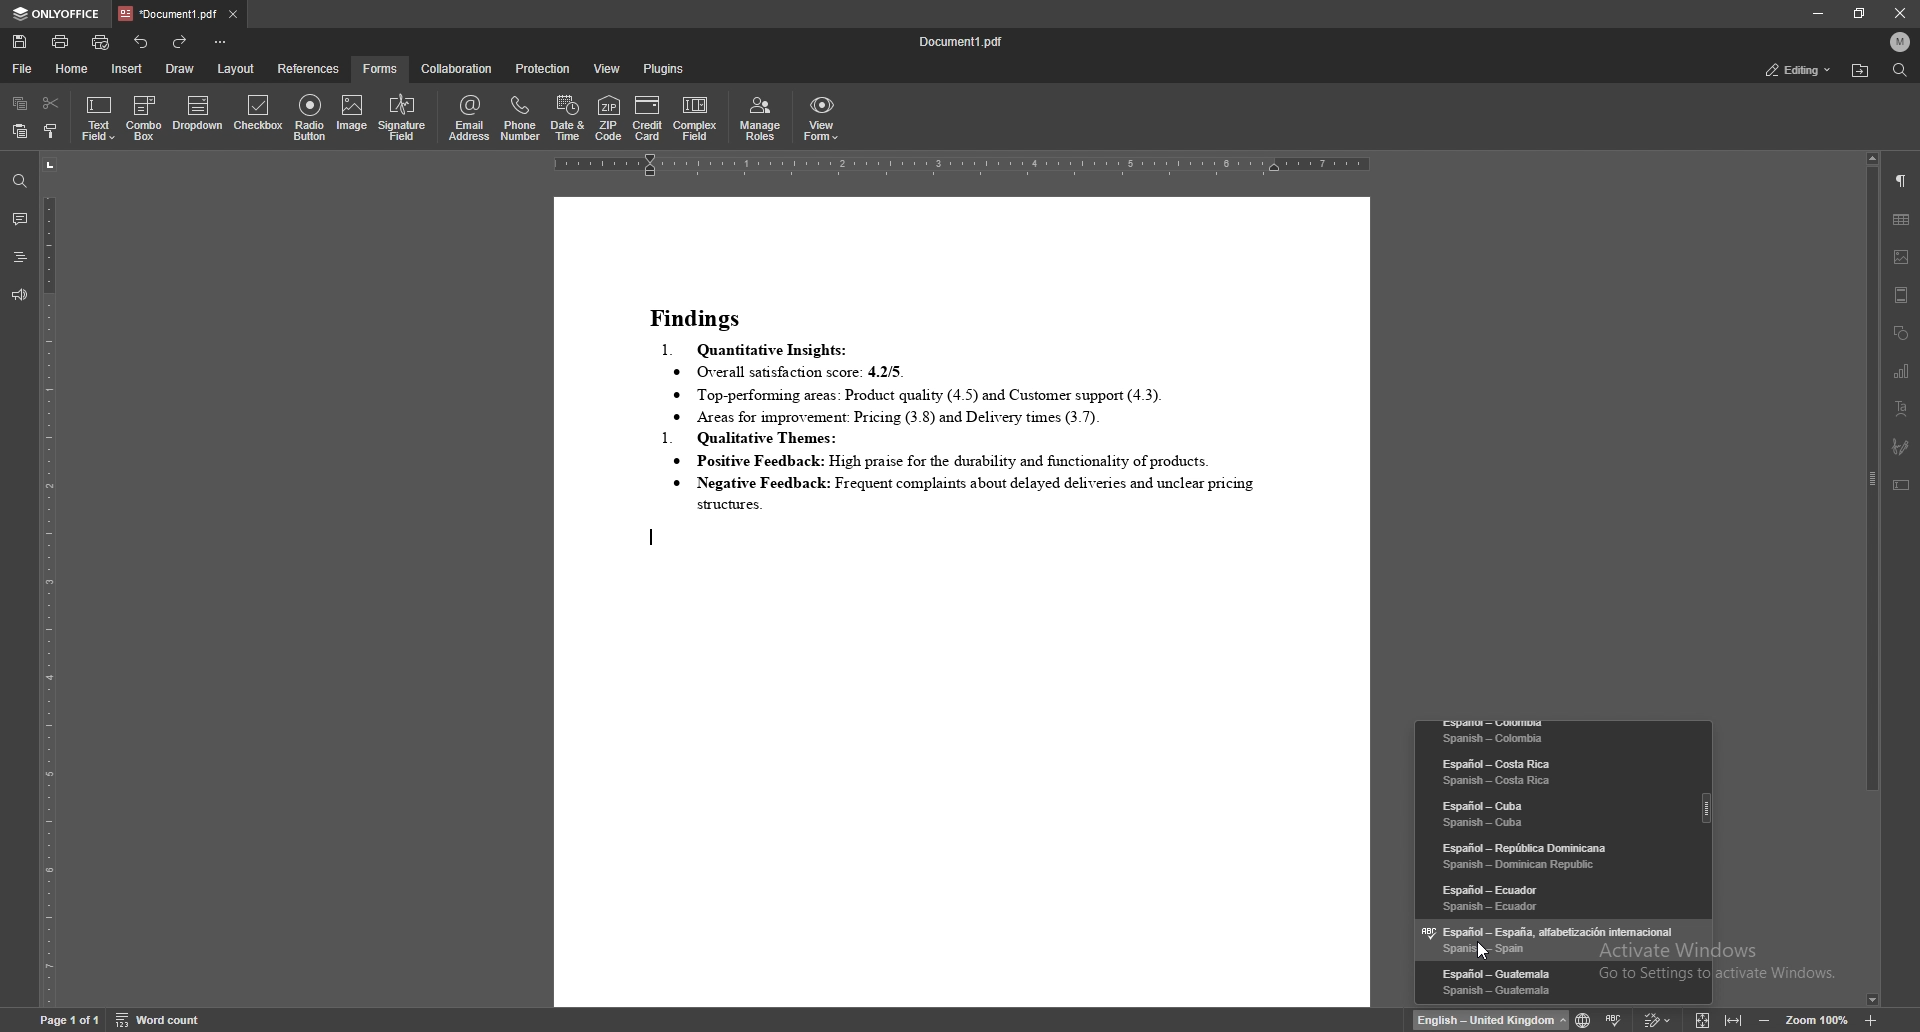 Image resolution: width=1920 pixels, height=1032 pixels. Describe the element at coordinates (1900, 445) in the screenshot. I see `signature field` at that location.